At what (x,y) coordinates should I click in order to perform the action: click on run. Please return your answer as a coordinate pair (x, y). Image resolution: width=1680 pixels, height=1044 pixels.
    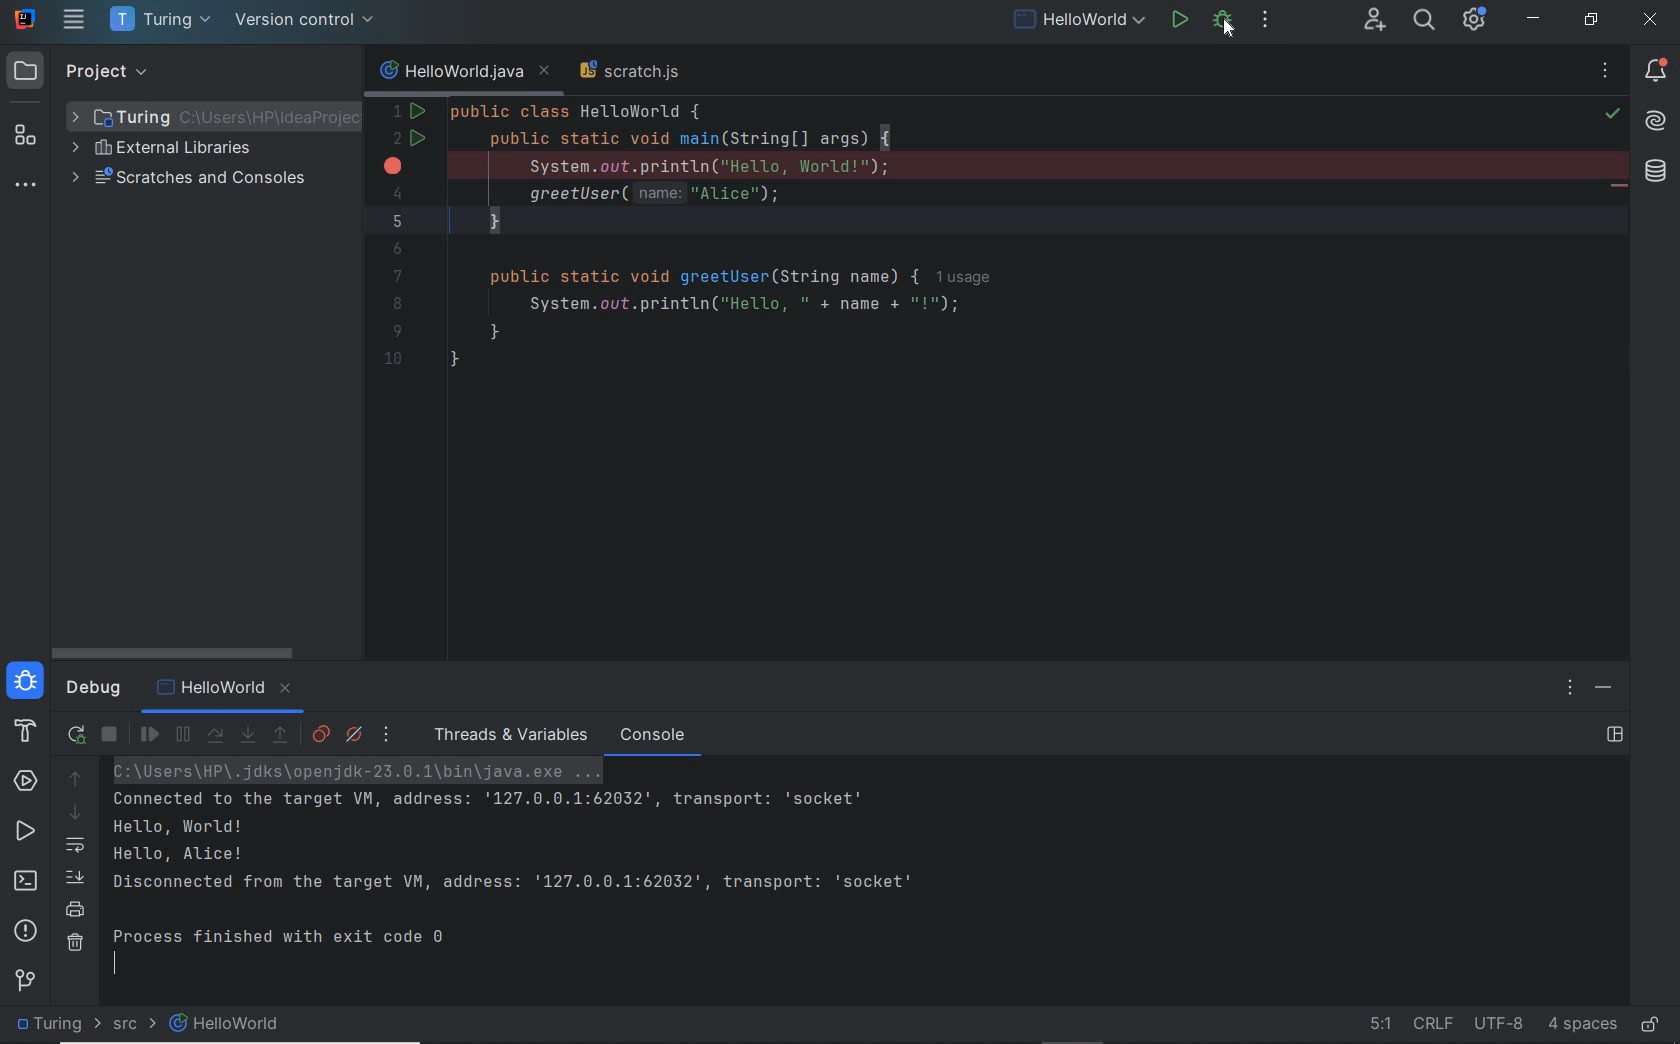
    Looking at the image, I should click on (26, 834).